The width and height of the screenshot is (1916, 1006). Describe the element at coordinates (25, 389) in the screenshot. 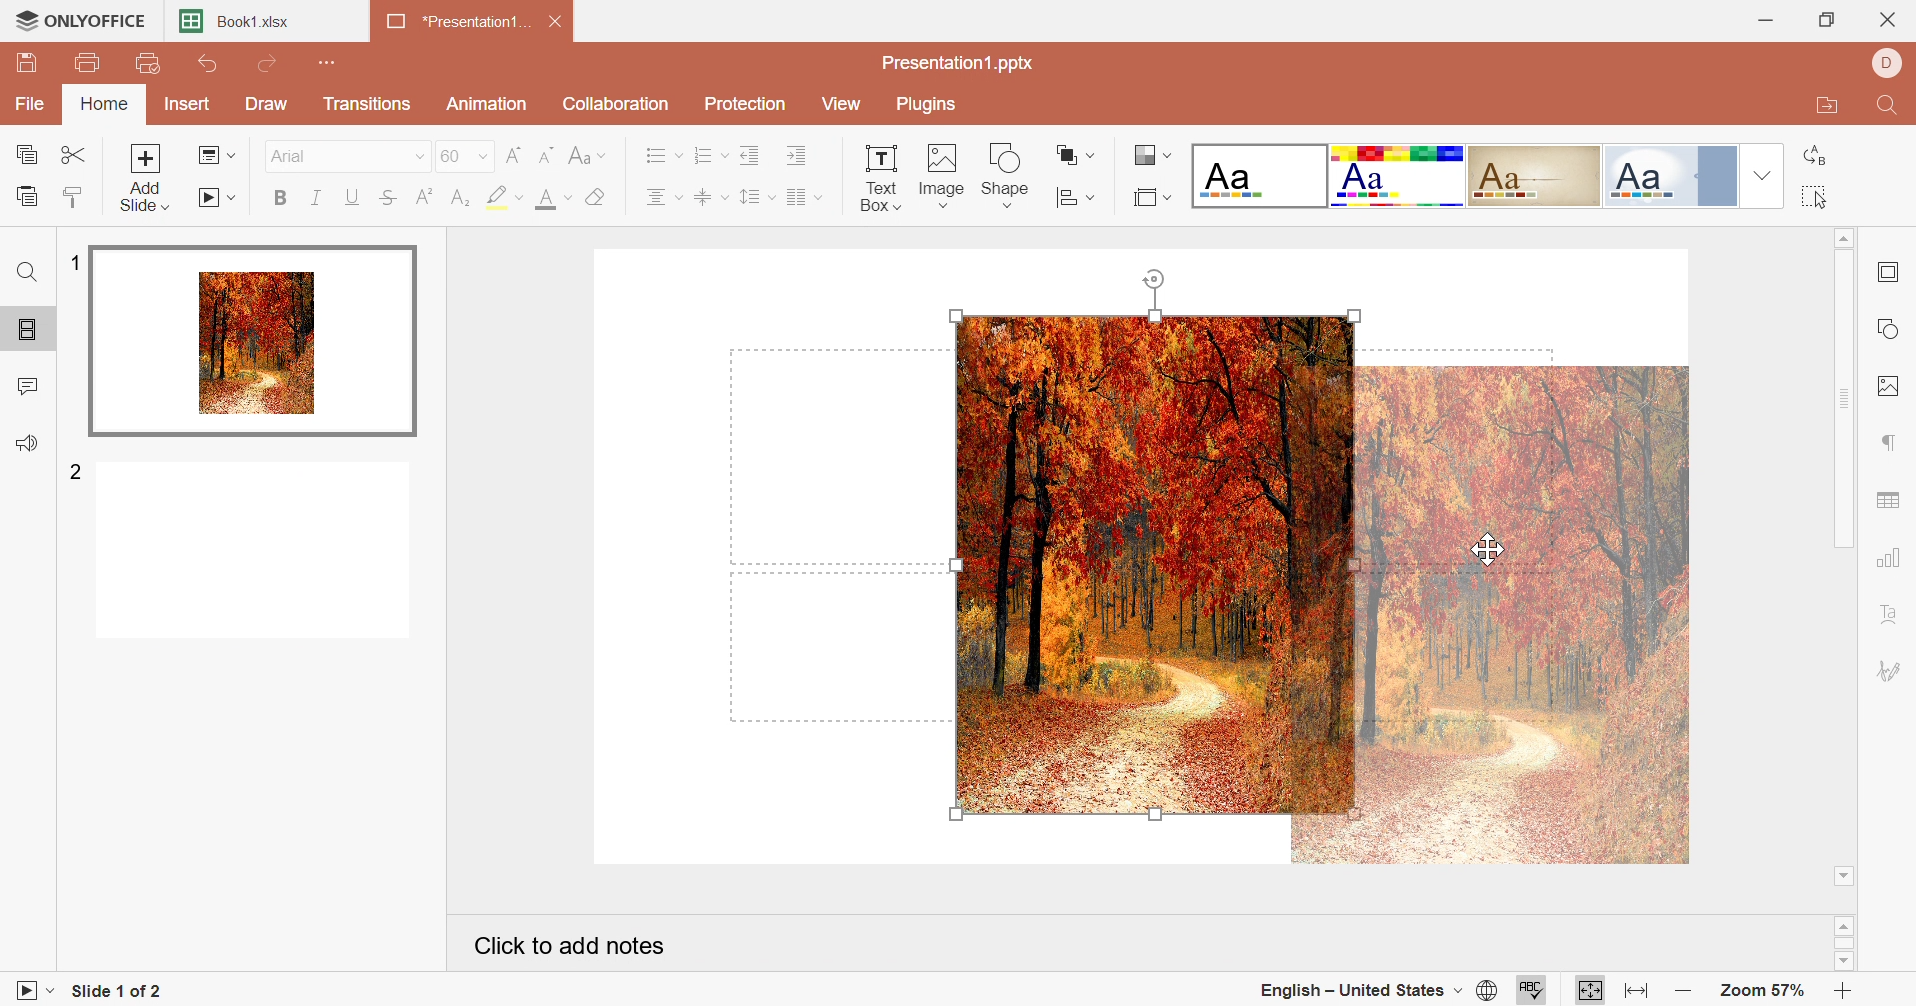

I see `Comments` at that location.